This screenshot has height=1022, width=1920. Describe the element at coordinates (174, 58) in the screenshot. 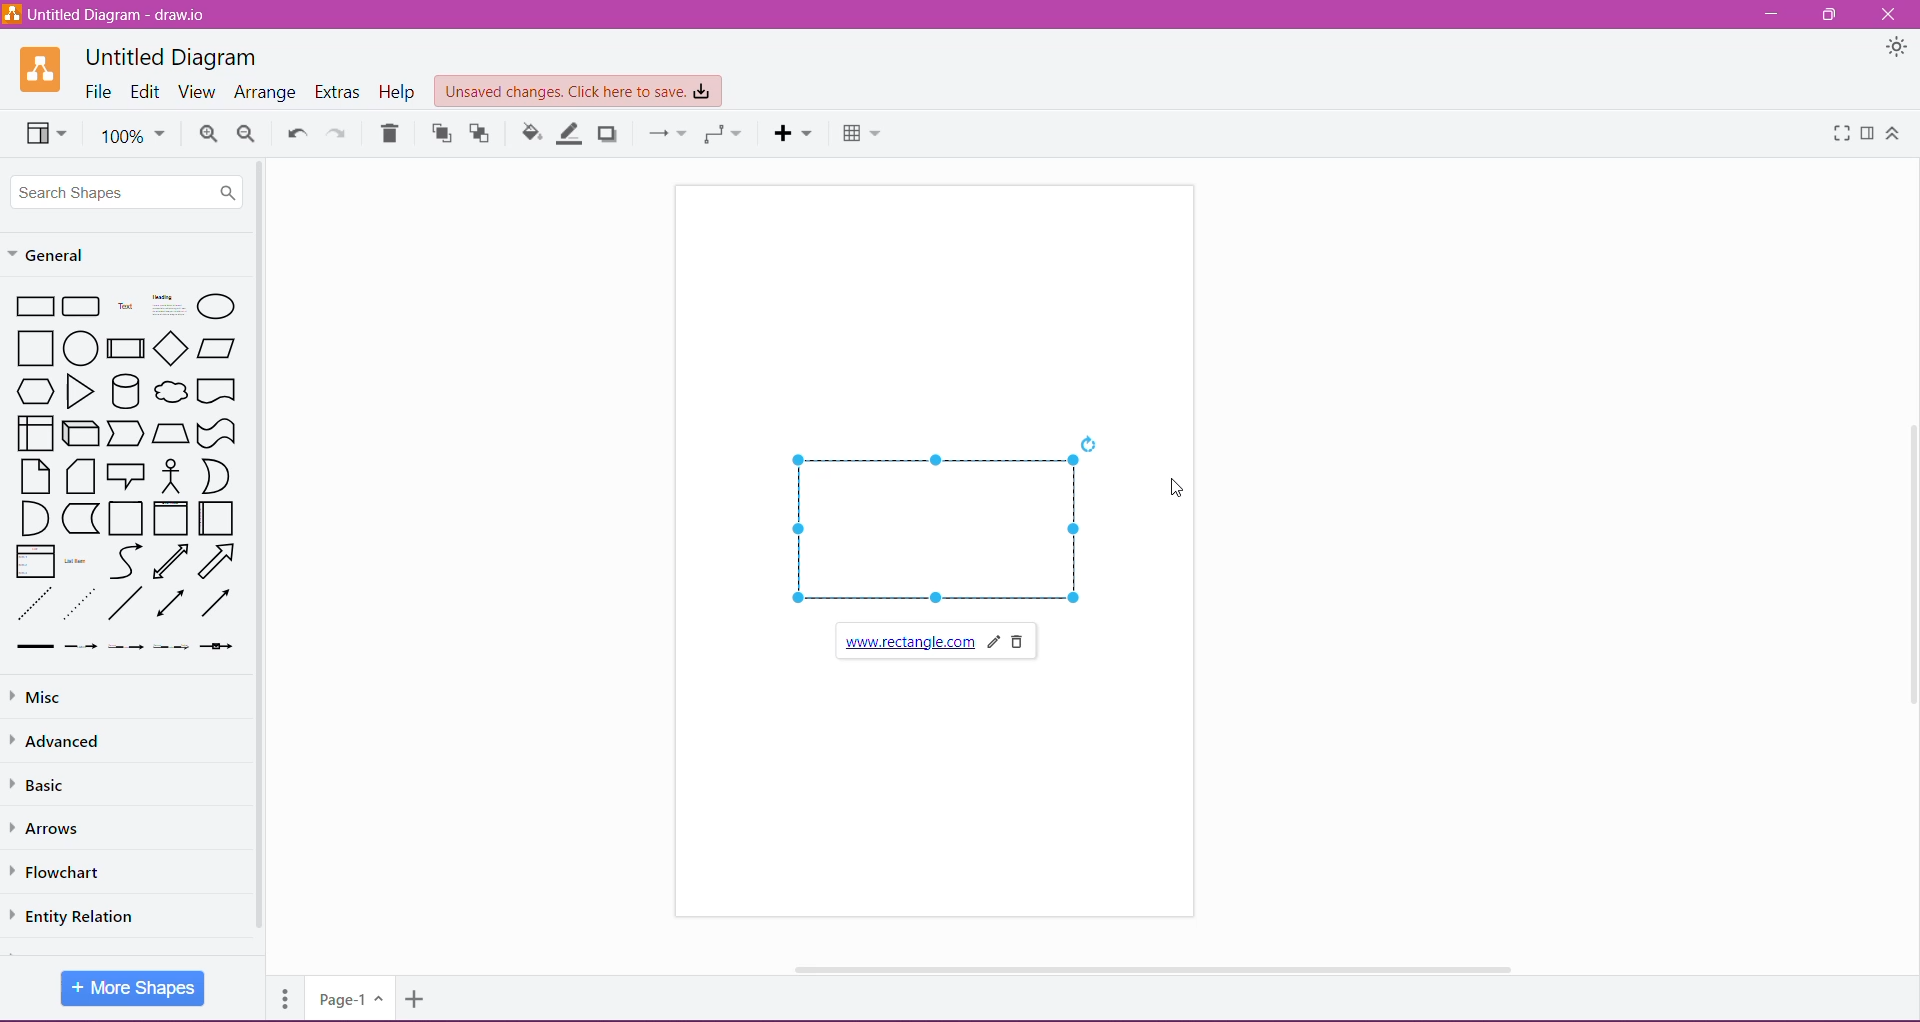

I see `Untitled Diagram` at that location.